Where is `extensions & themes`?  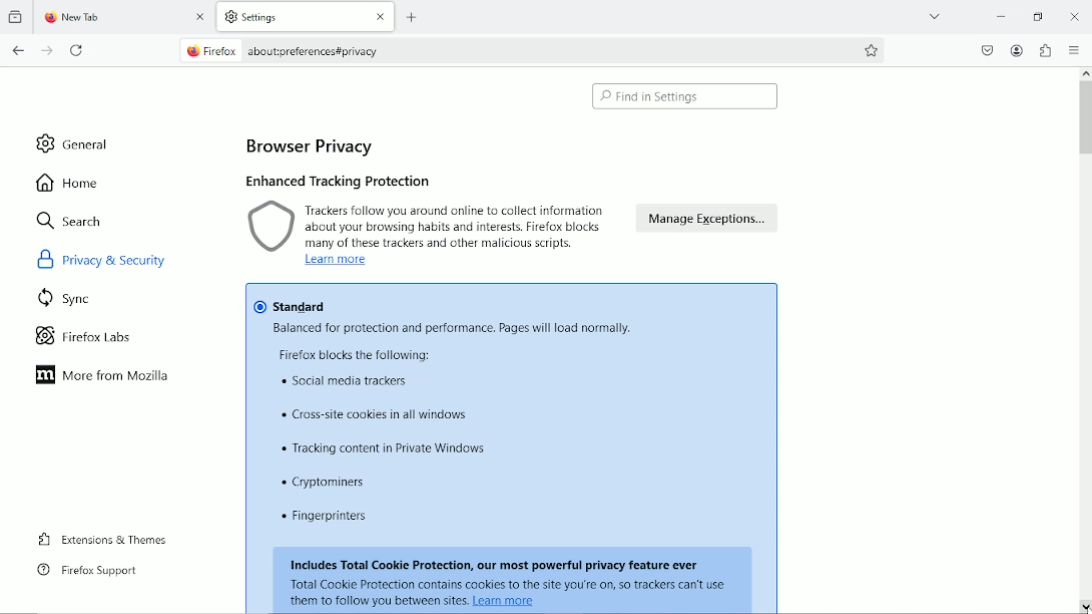
extensions & themes is located at coordinates (100, 538).